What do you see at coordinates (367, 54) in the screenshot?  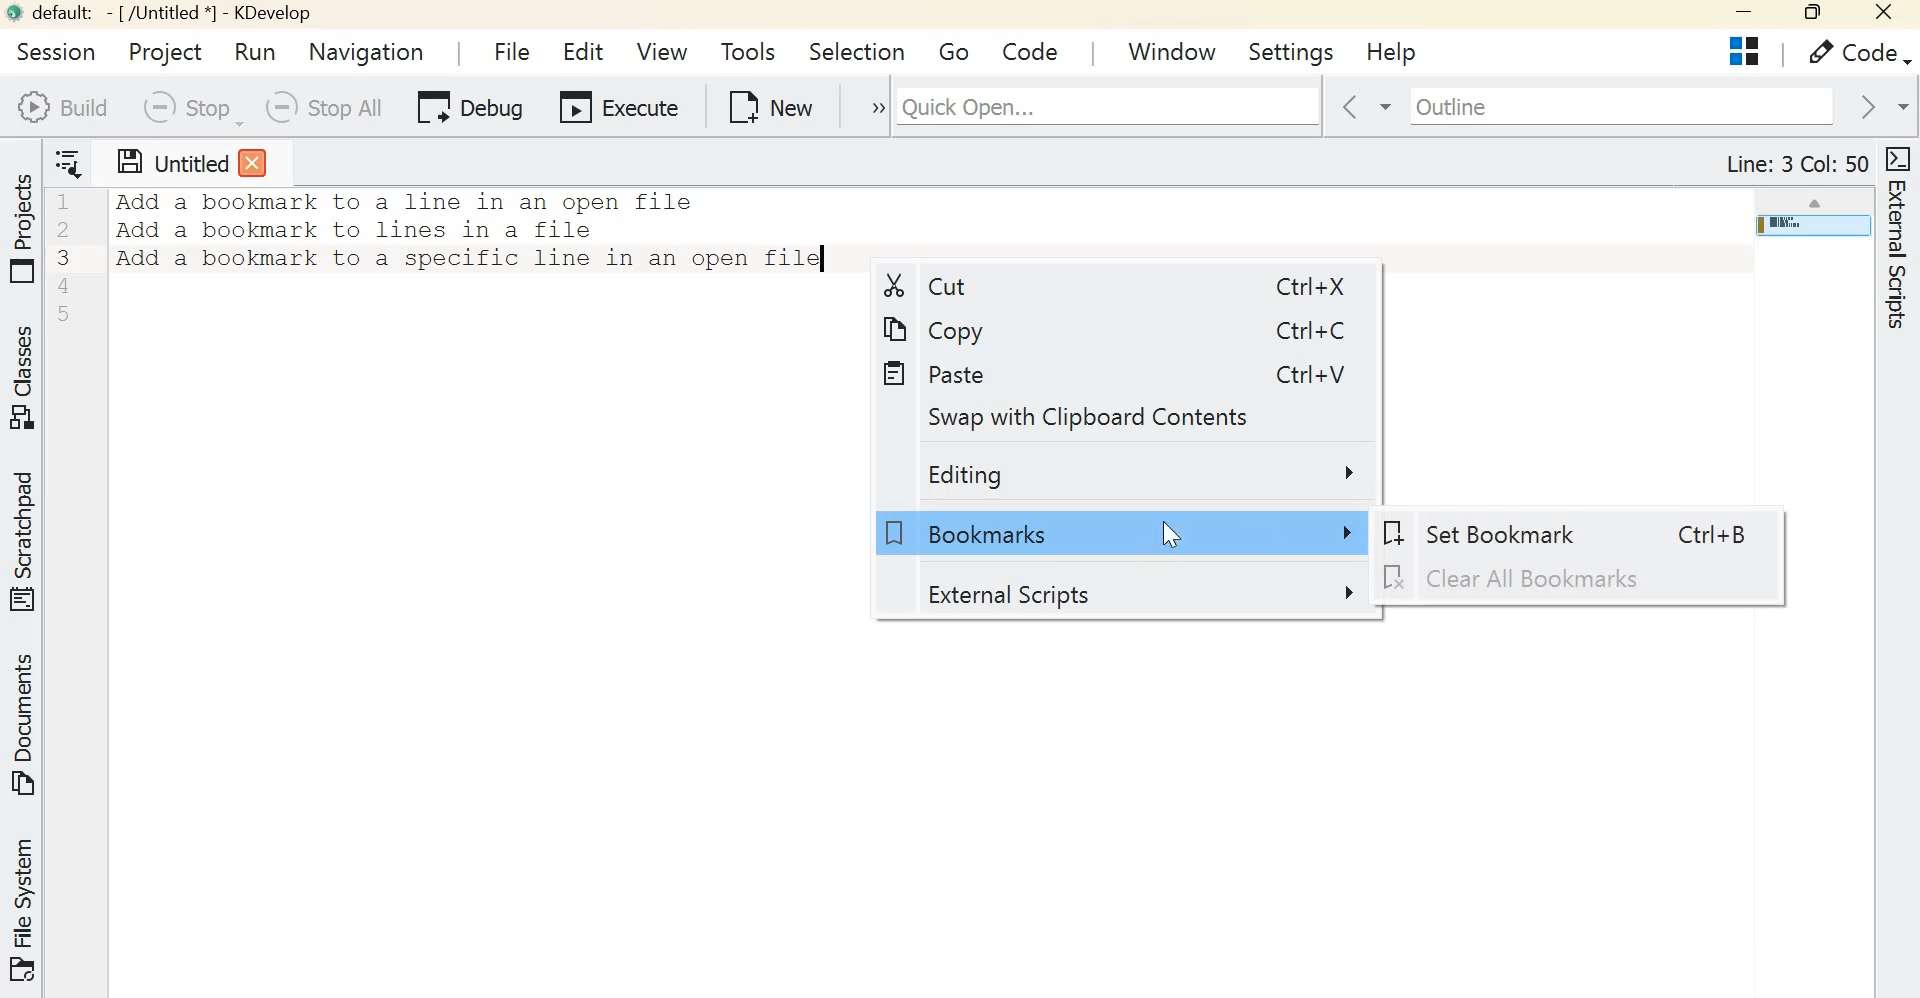 I see `Navigation` at bounding box center [367, 54].